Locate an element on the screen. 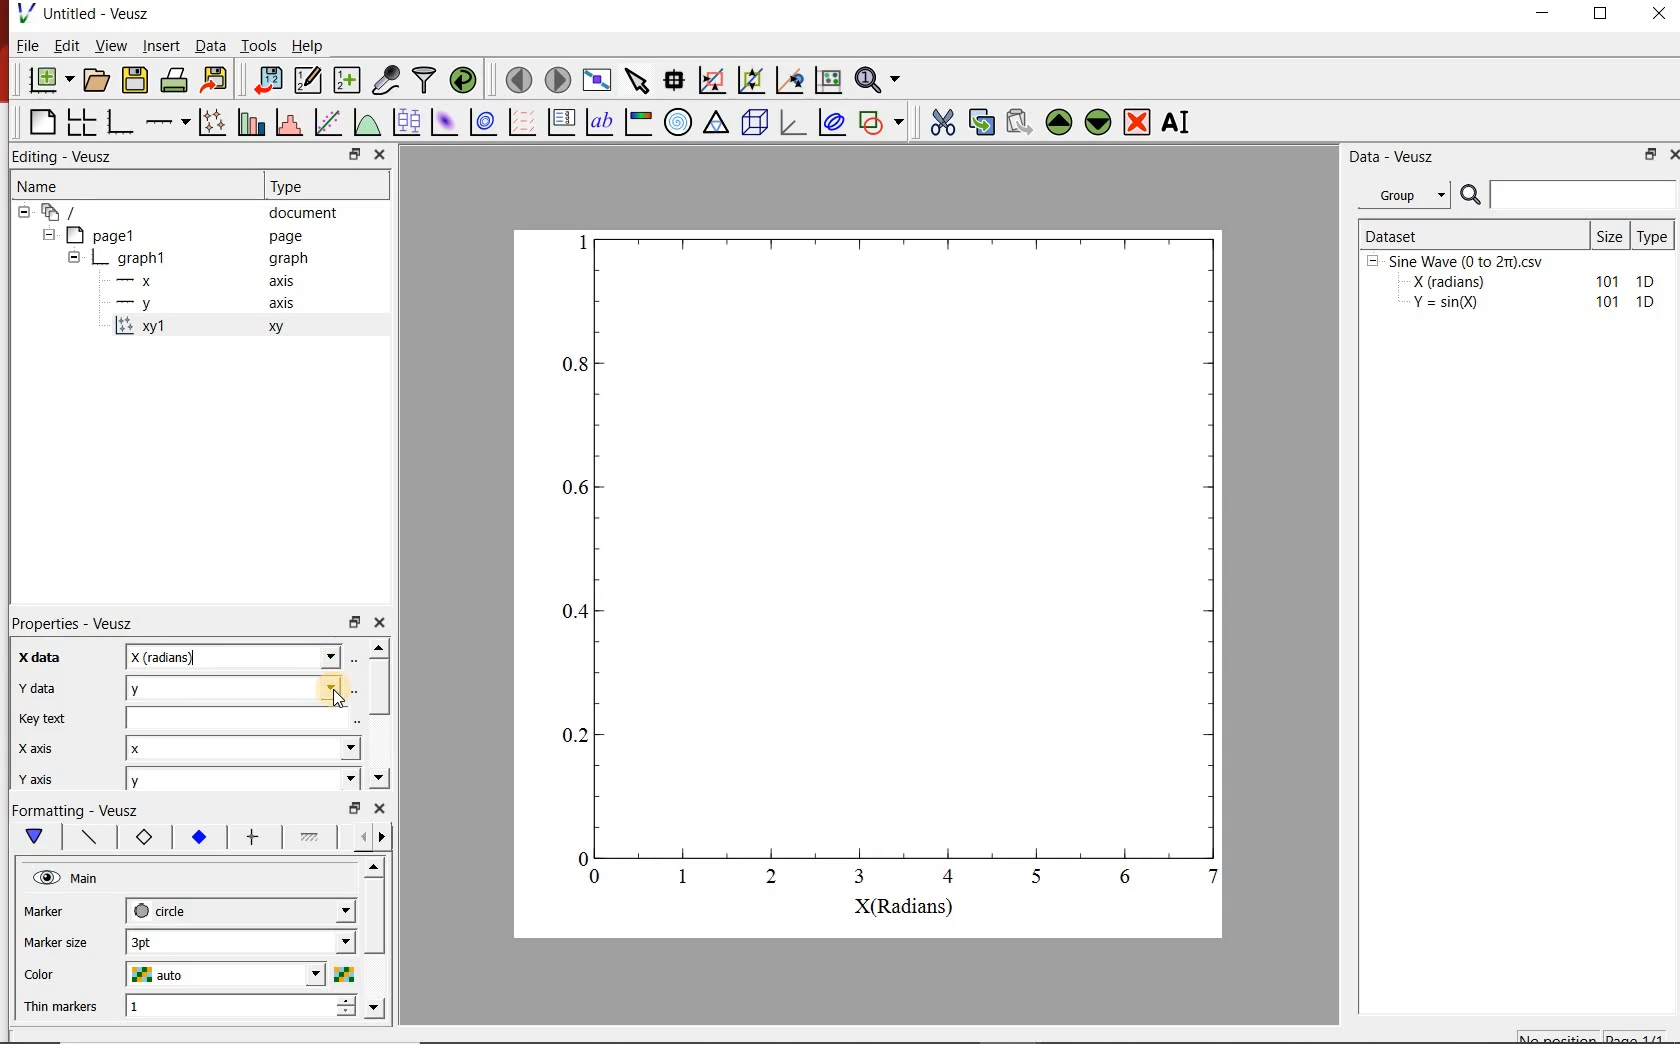  Maximize is located at coordinates (1602, 14).